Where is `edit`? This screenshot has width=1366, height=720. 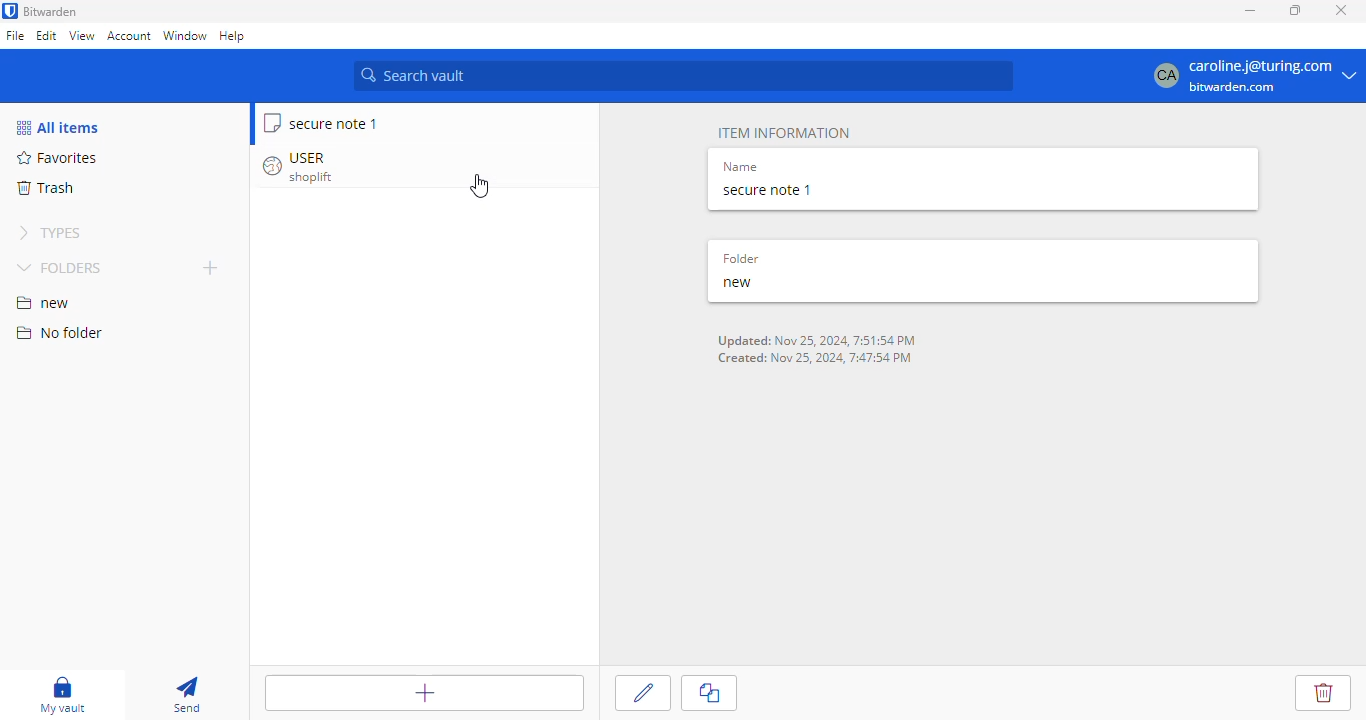 edit is located at coordinates (643, 694).